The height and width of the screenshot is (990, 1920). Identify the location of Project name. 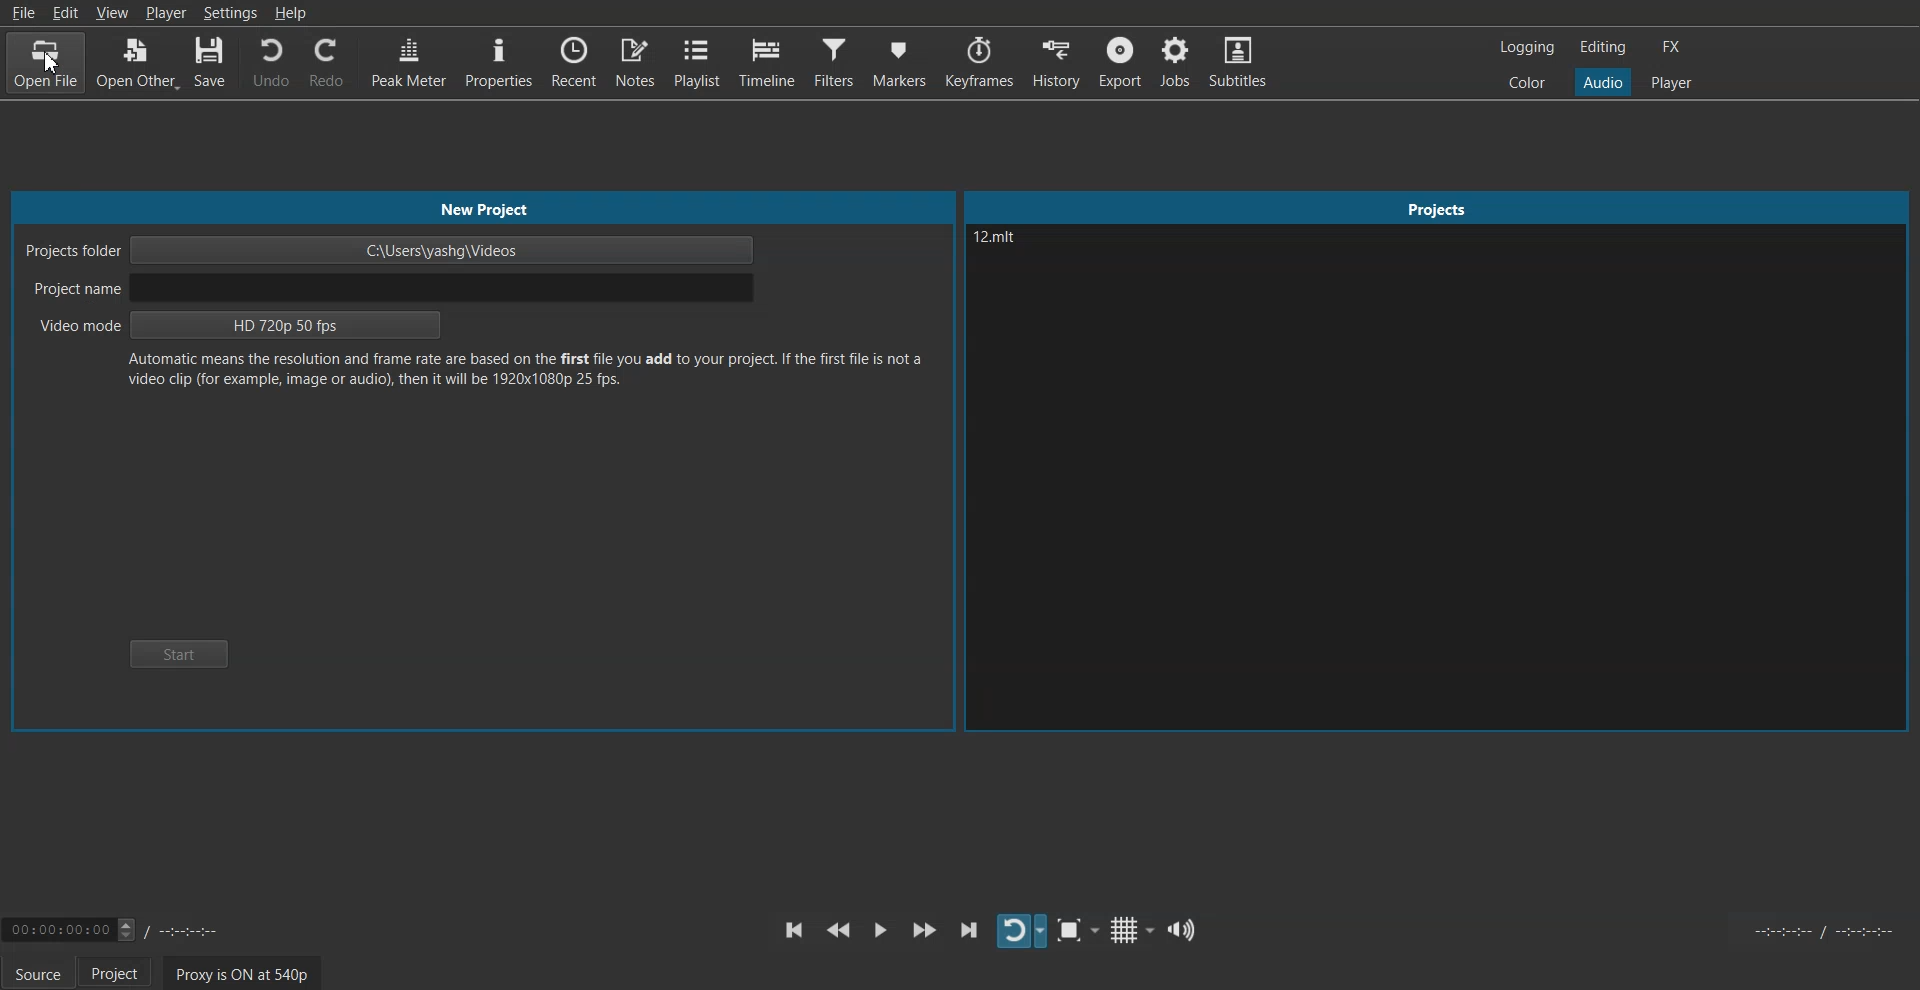
(395, 289).